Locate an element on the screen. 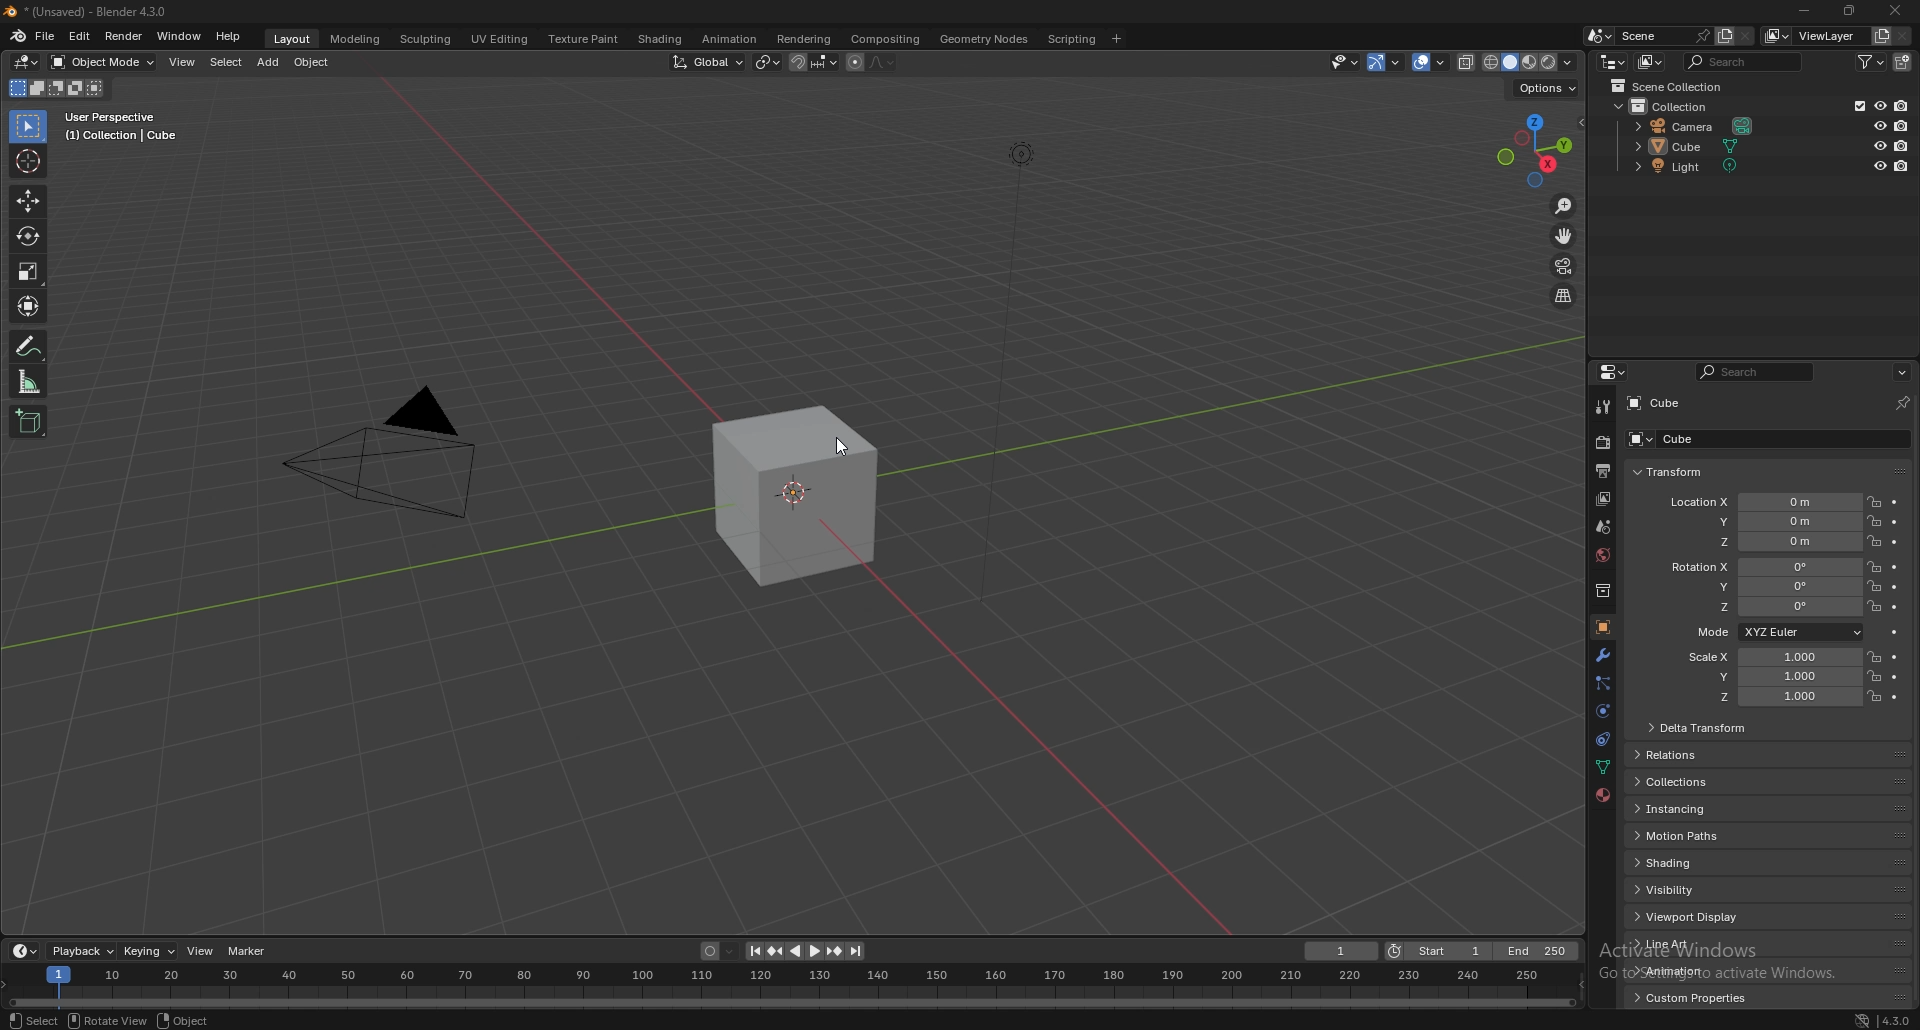 The width and height of the screenshot is (1920, 1030). lock is located at coordinates (1873, 587).